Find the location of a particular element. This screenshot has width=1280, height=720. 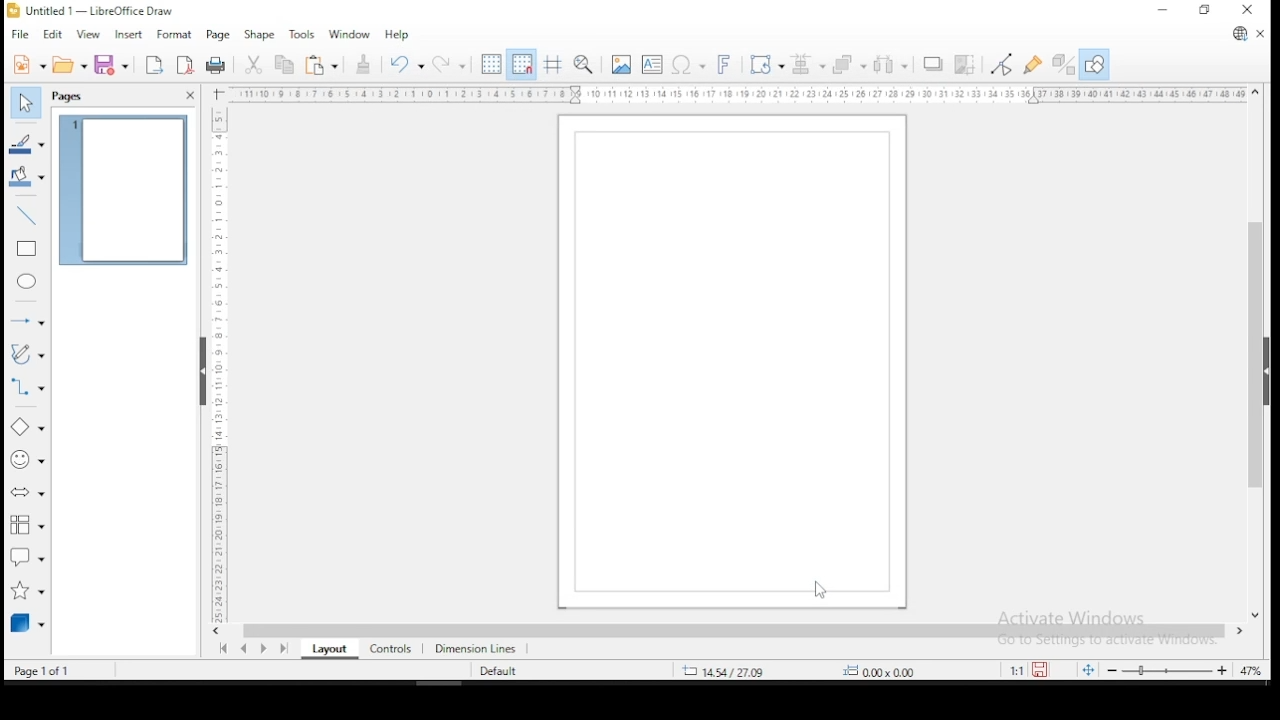

insert textbox is located at coordinates (652, 65).